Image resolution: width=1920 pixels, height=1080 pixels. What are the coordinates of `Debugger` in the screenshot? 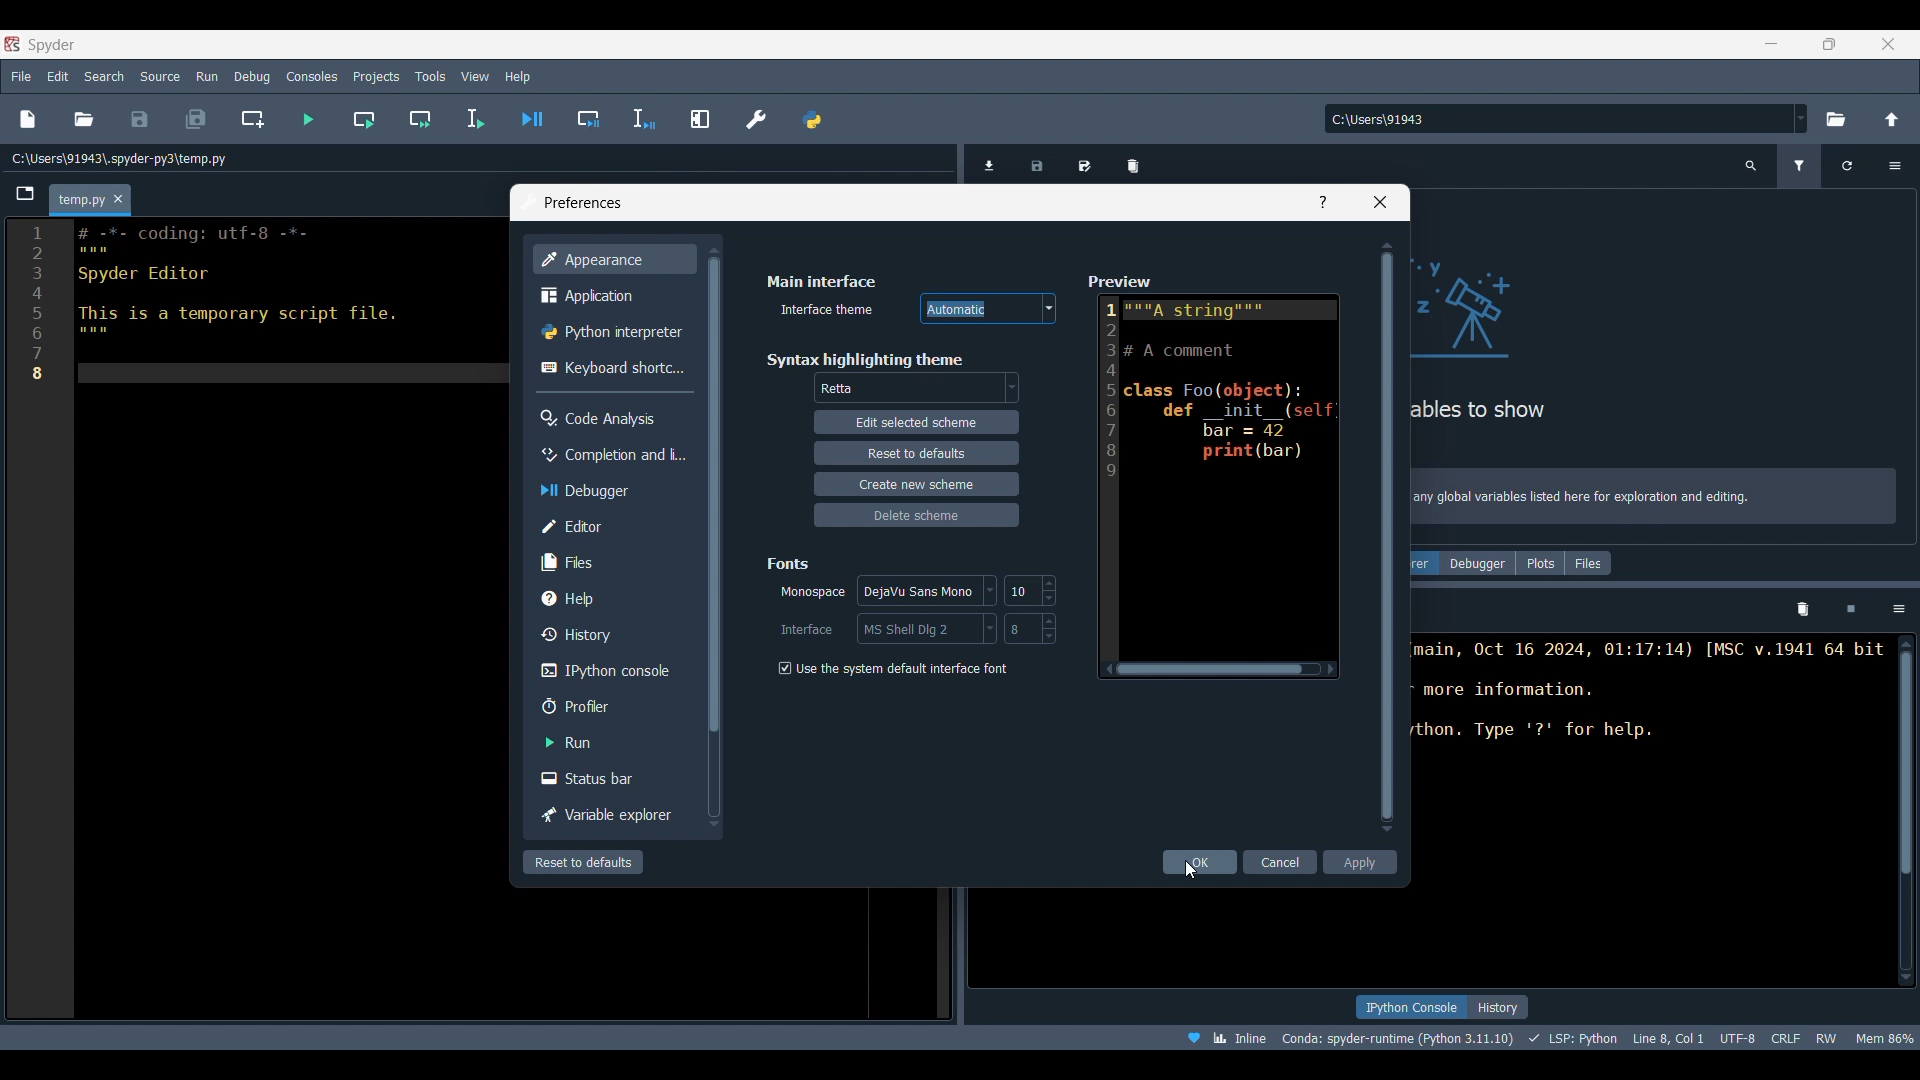 It's located at (1477, 563).